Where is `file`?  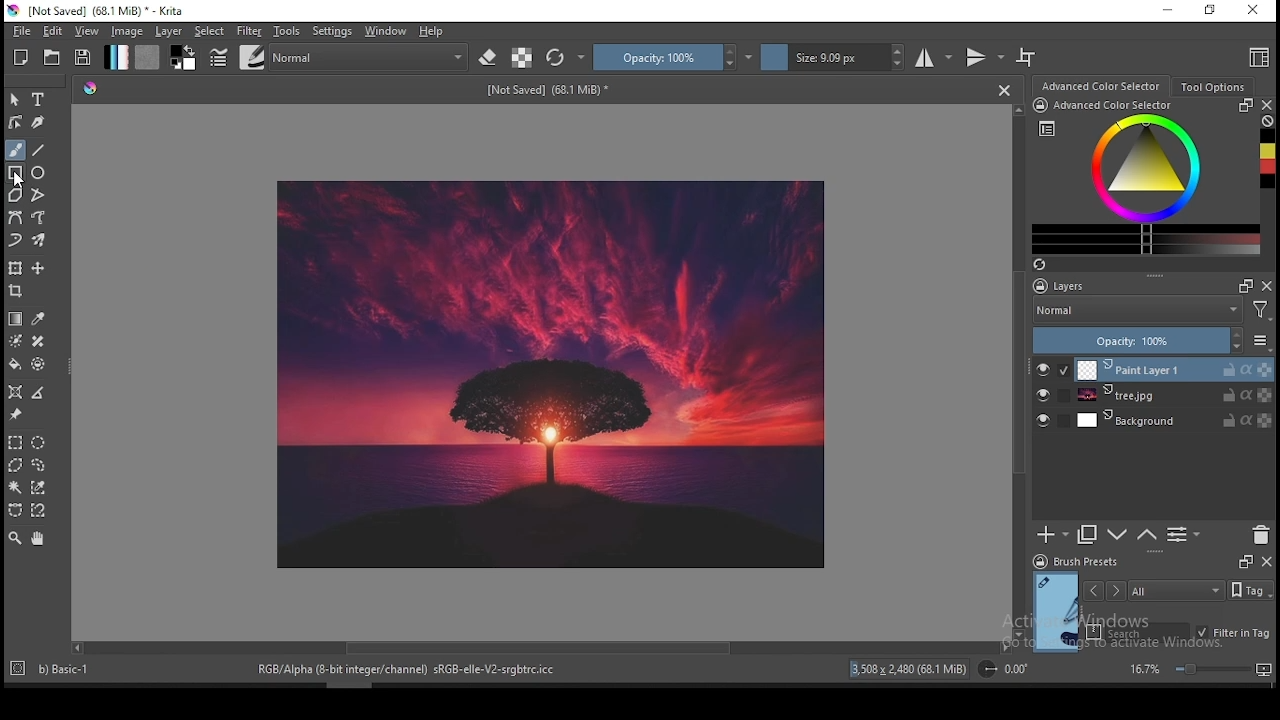
file is located at coordinates (19, 32).